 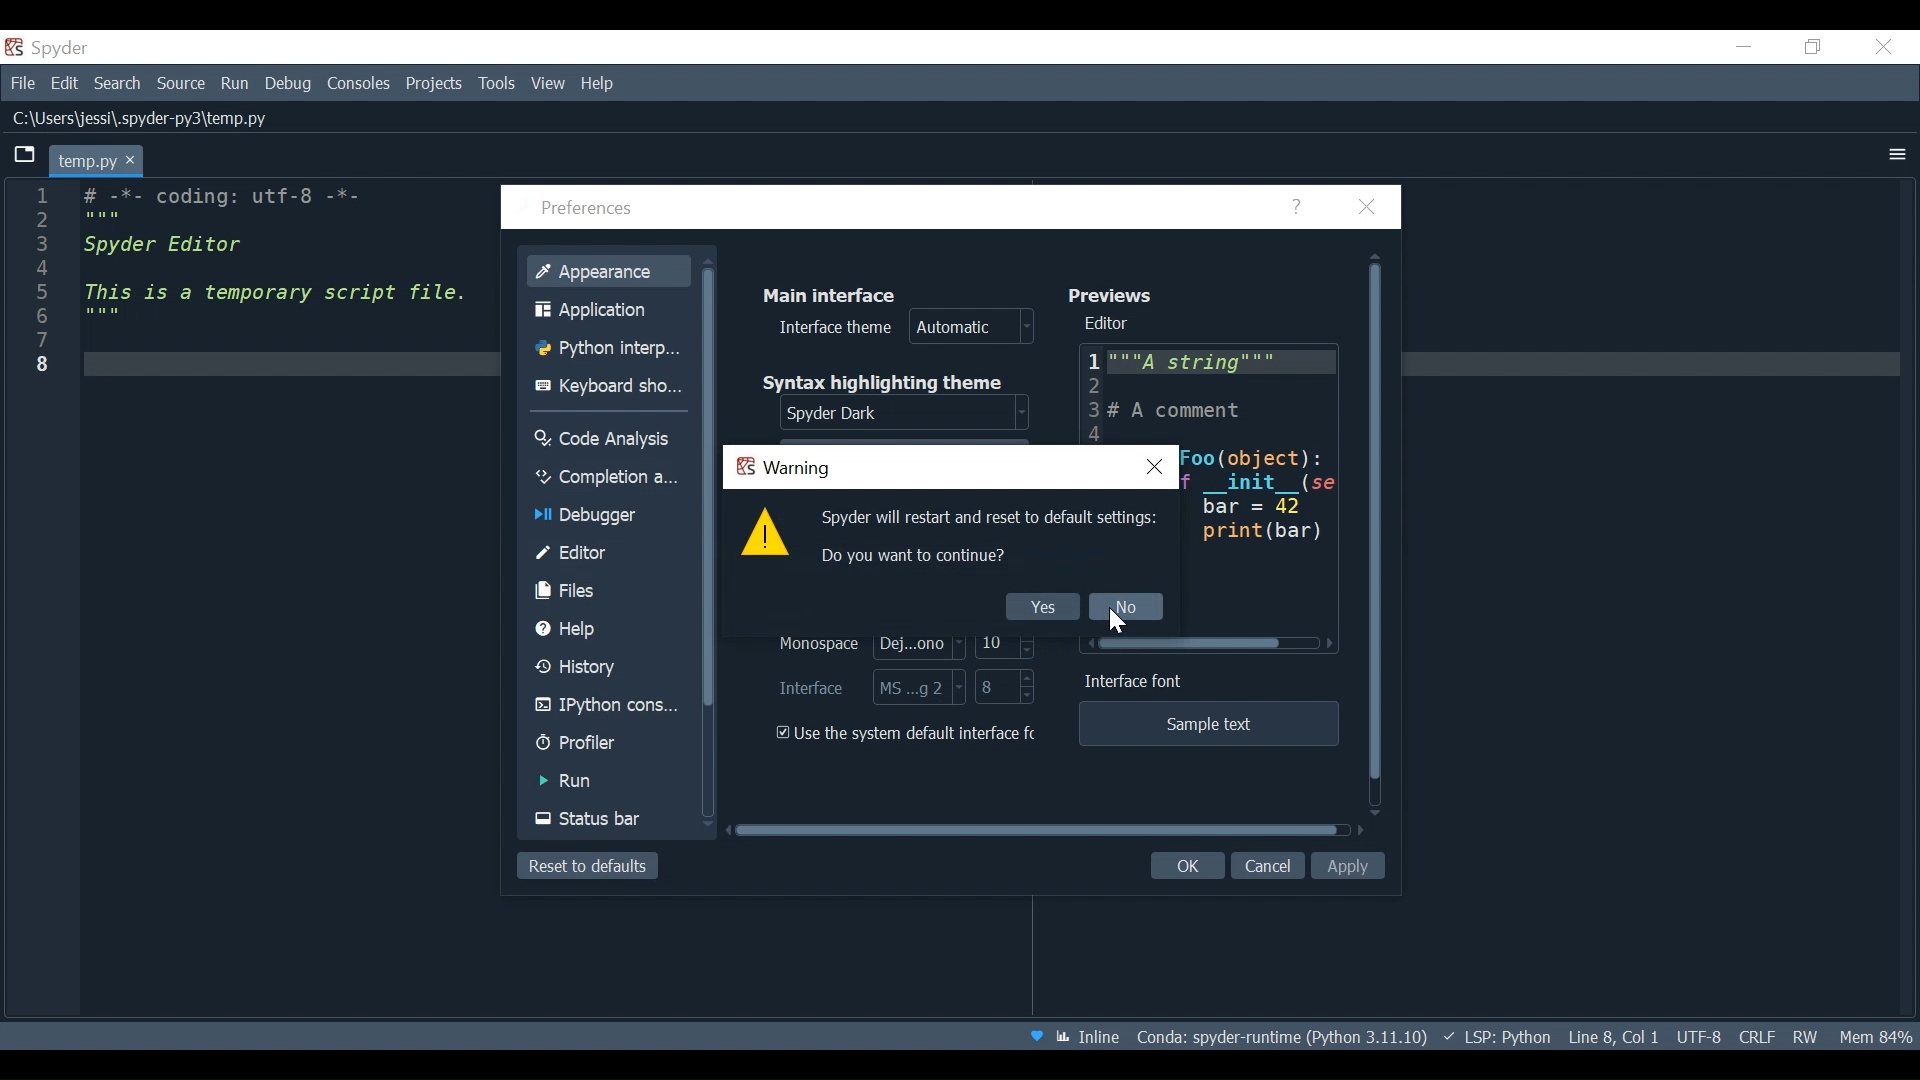 What do you see at coordinates (586, 866) in the screenshot?
I see `Reset to defaults` at bounding box center [586, 866].